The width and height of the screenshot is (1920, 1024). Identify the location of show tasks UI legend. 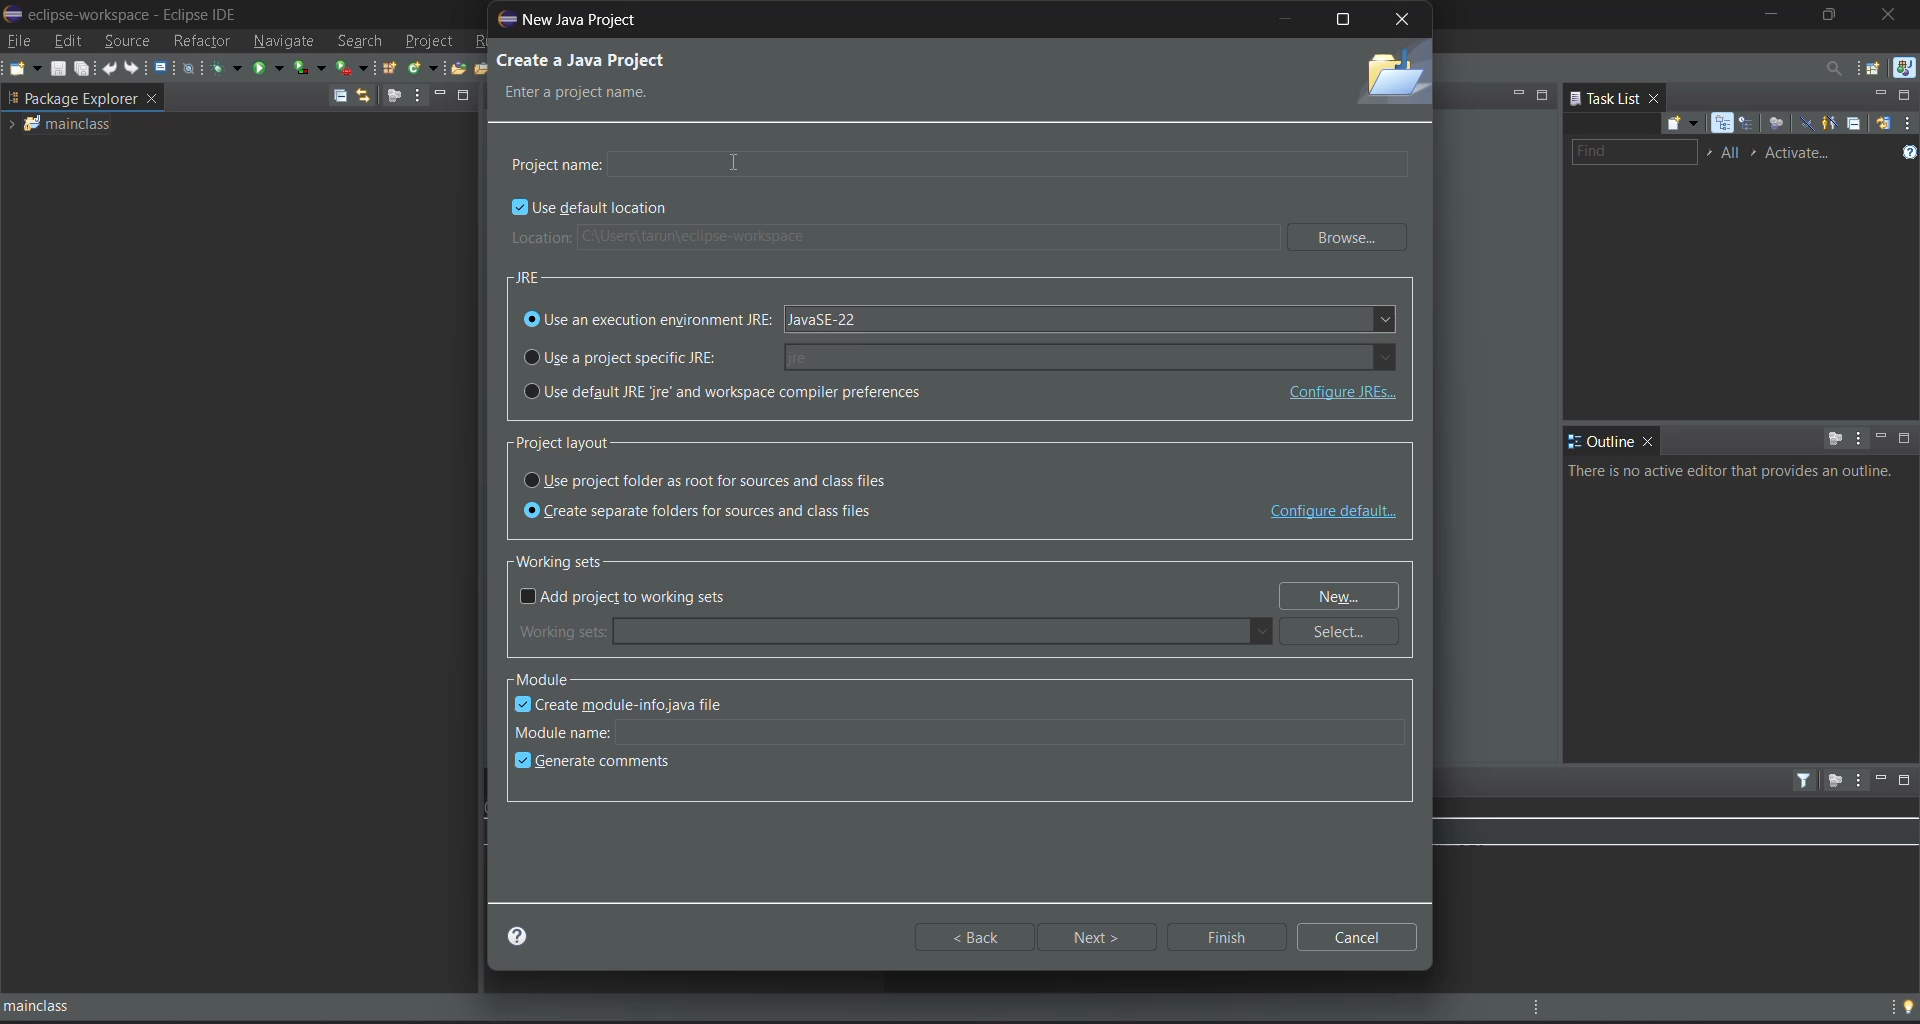
(1908, 153).